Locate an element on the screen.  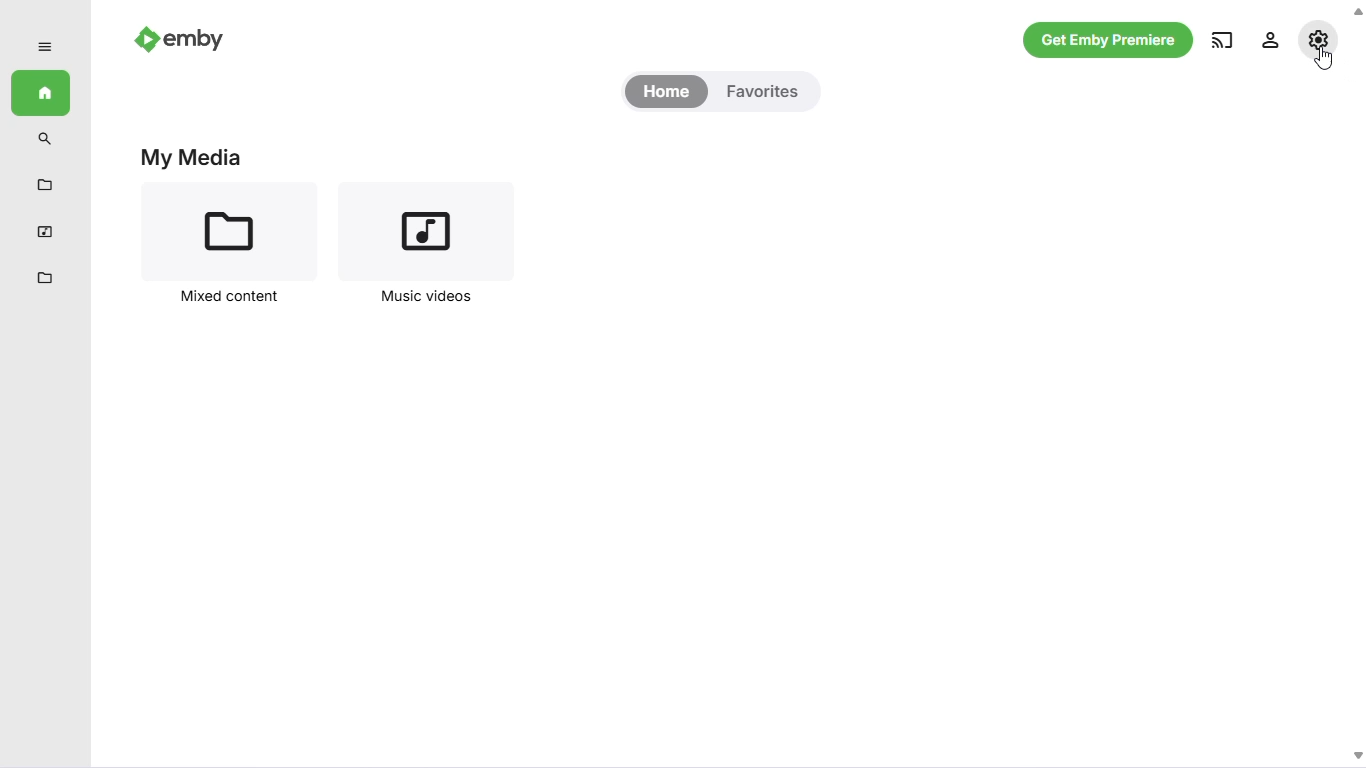
home is located at coordinates (40, 93).